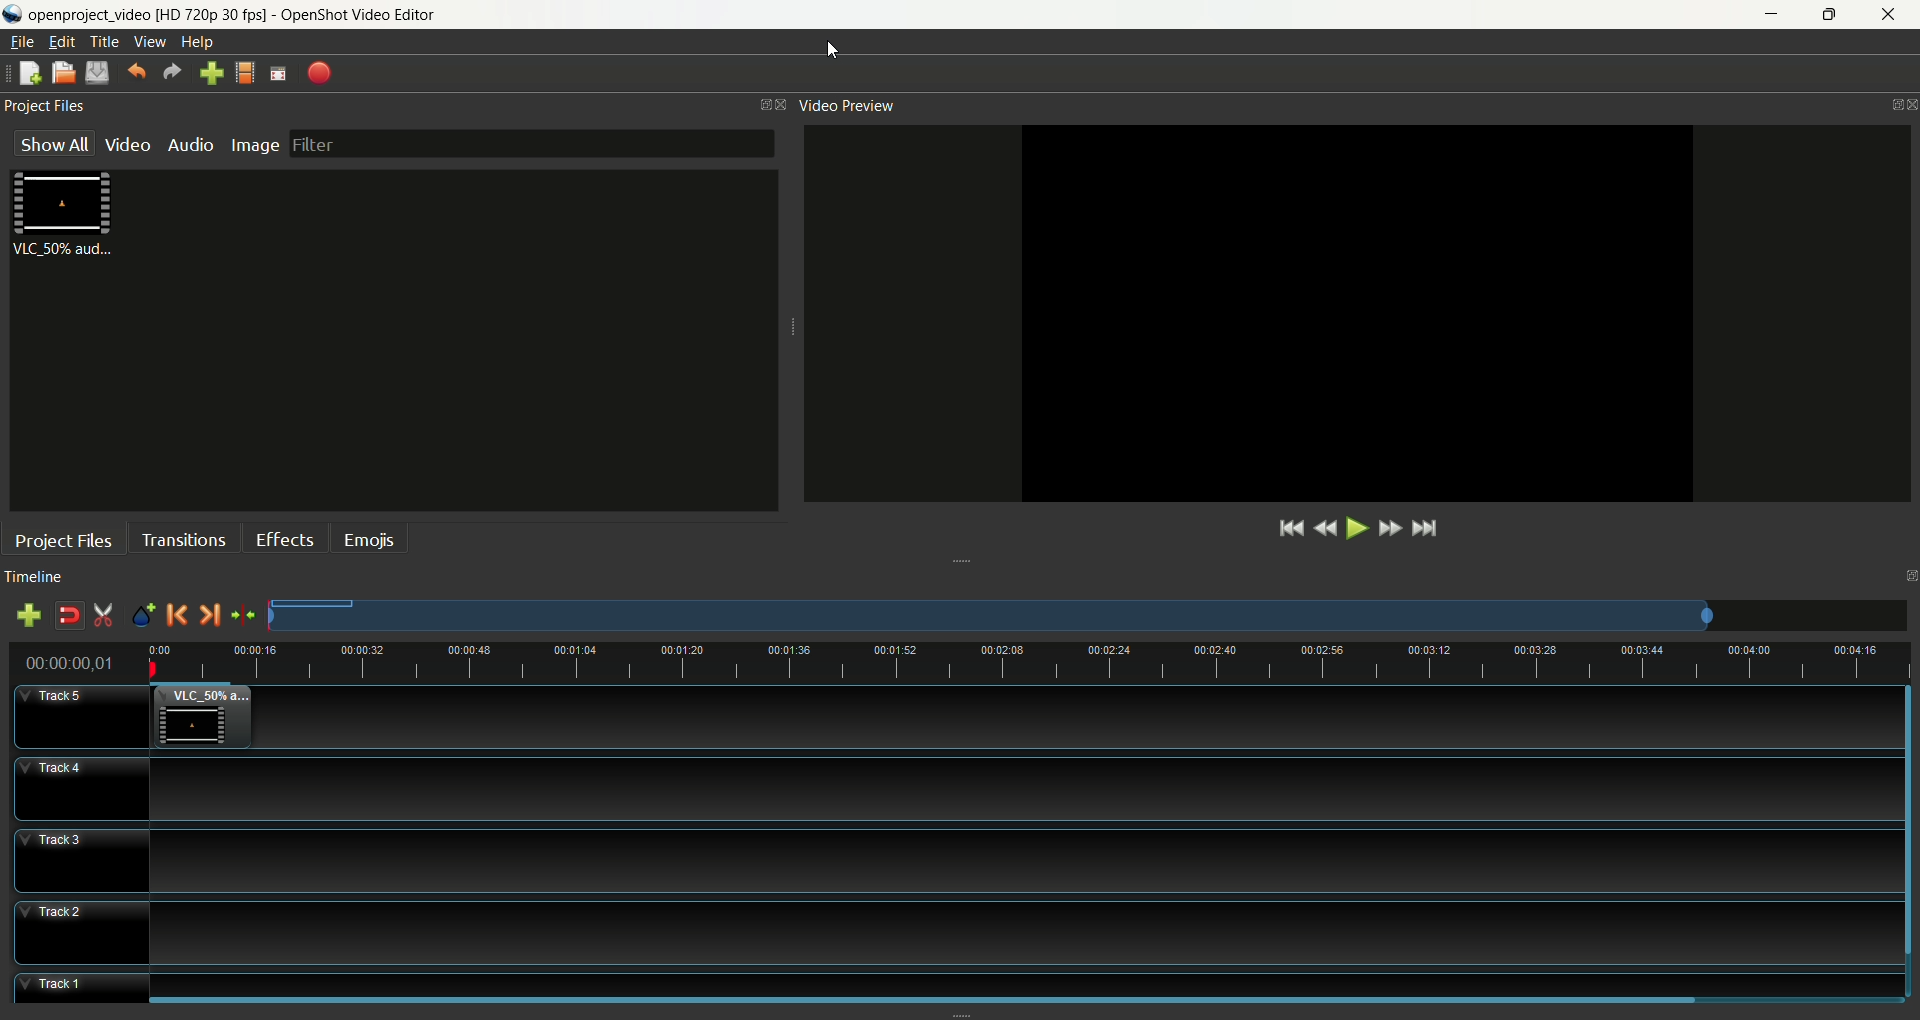 The image size is (1920, 1020). What do you see at coordinates (1908, 102) in the screenshot?
I see `close` at bounding box center [1908, 102].